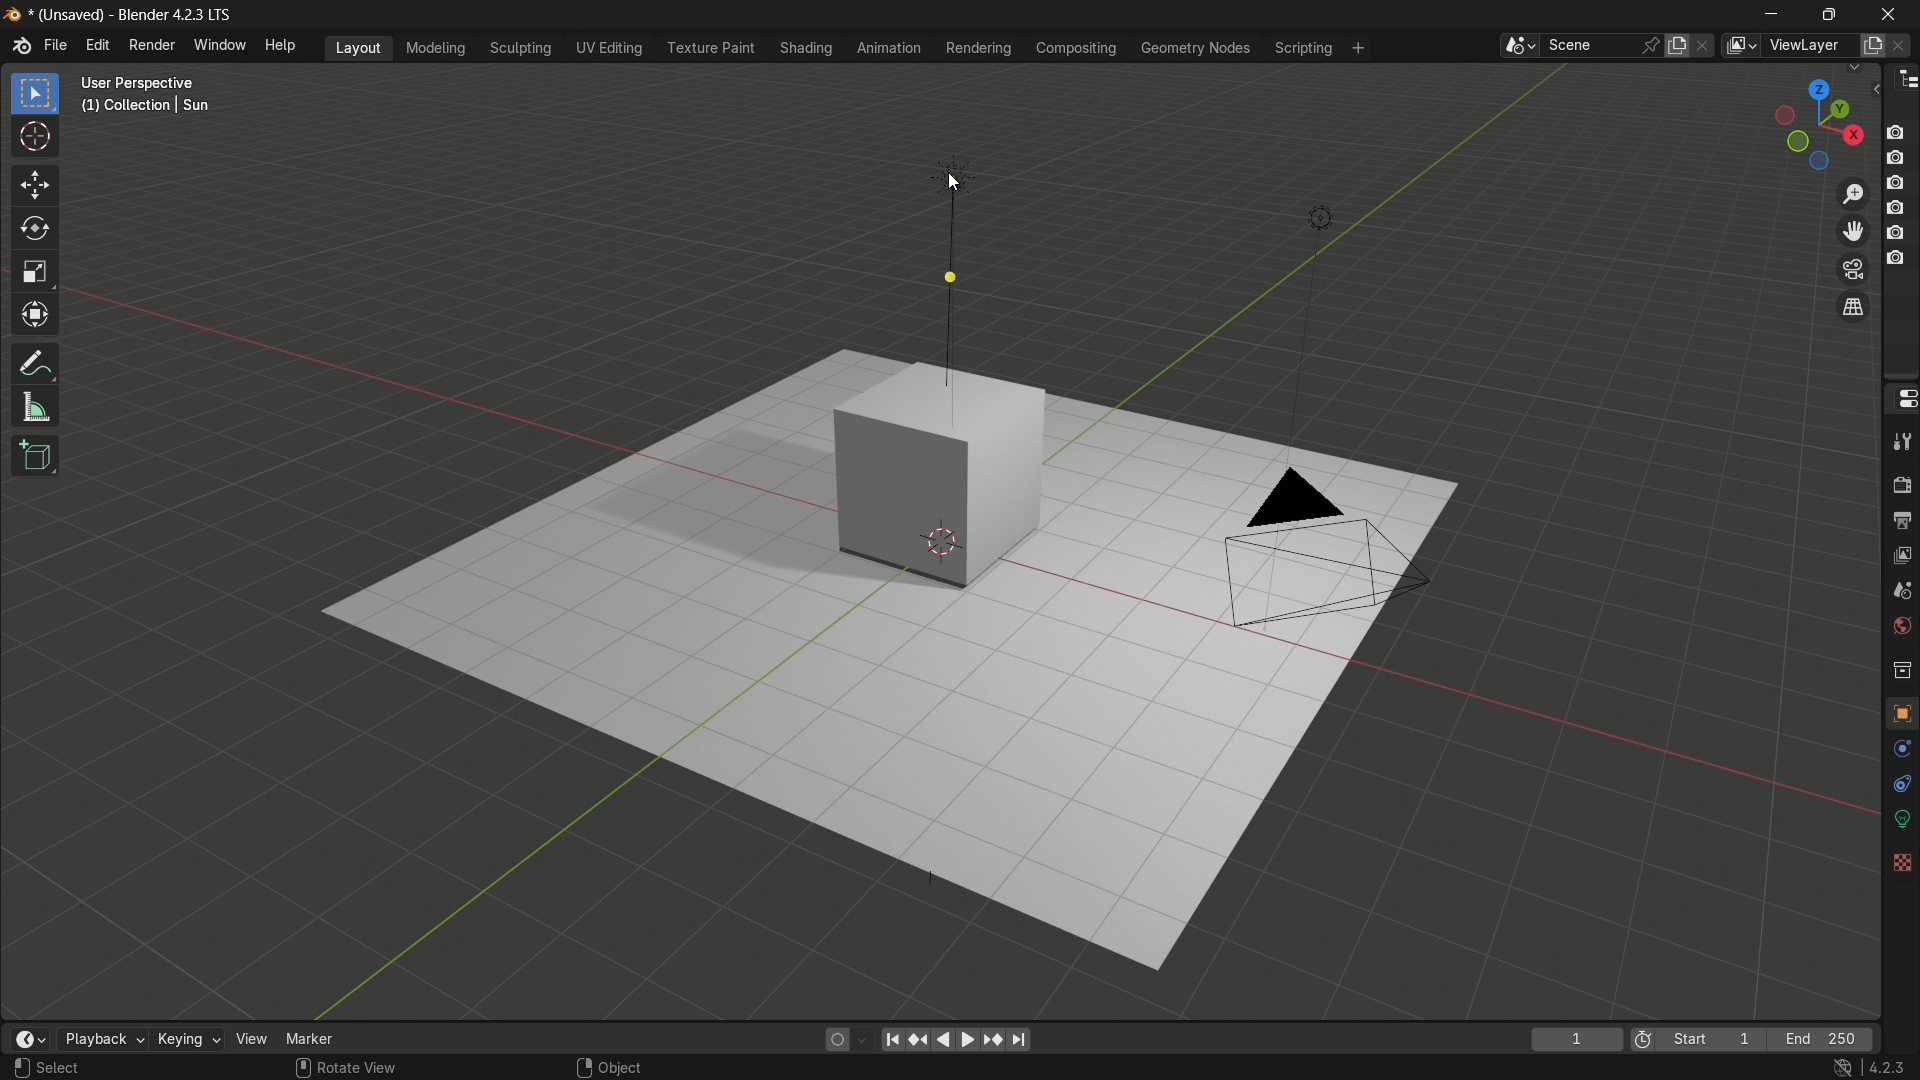  Describe the element at coordinates (1900, 783) in the screenshot. I see `constraints` at that location.